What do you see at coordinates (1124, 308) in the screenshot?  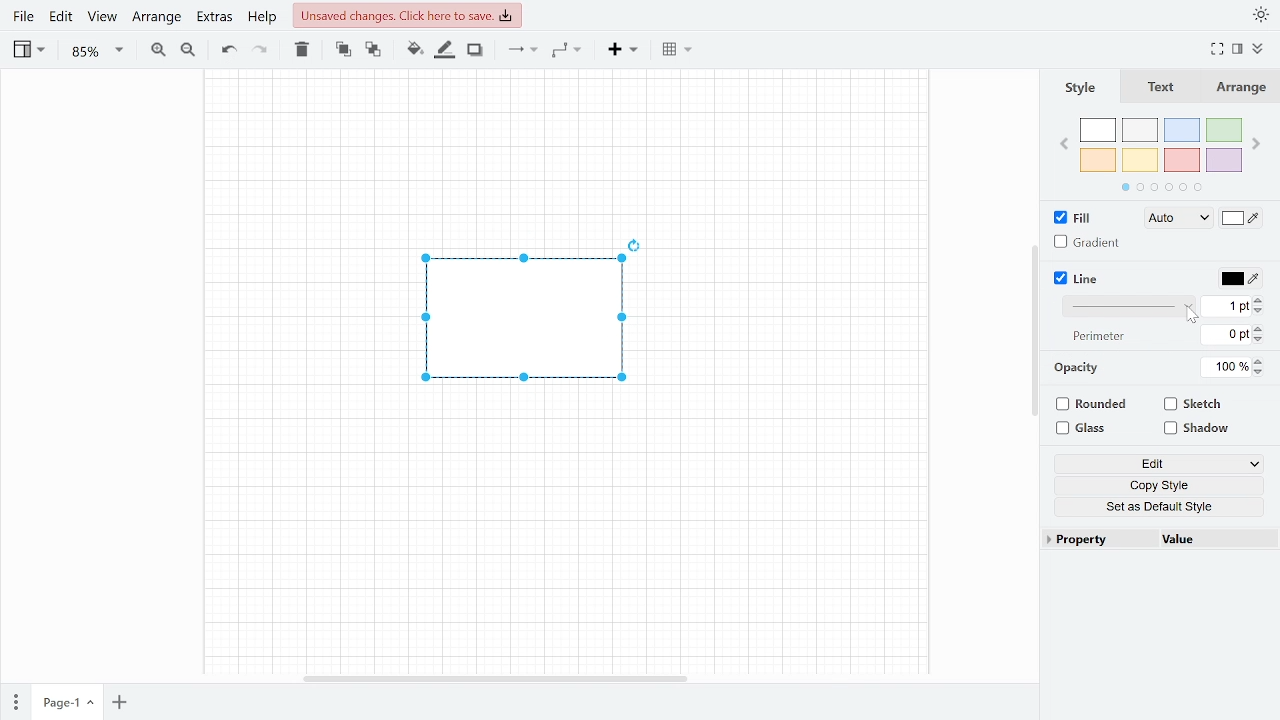 I see `Pattern` at bounding box center [1124, 308].